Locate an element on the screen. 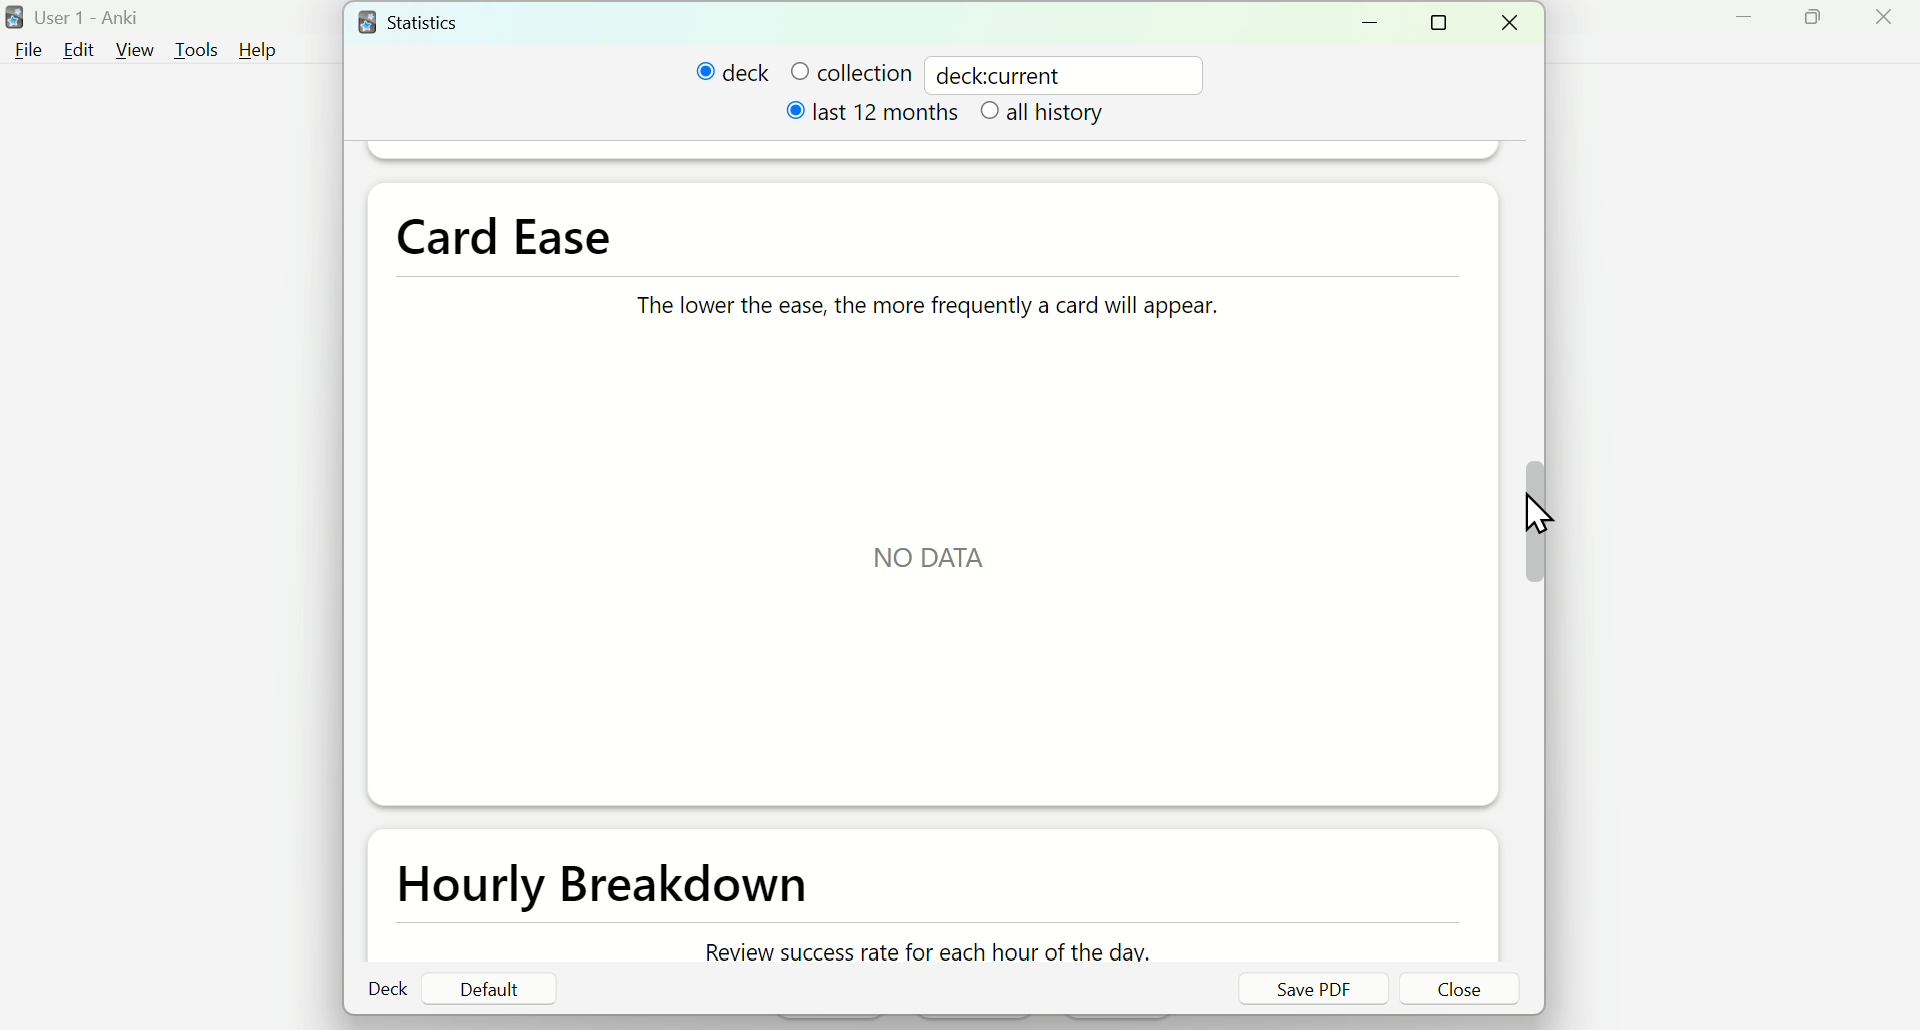  Mininize is located at coordinates (1377, 22).